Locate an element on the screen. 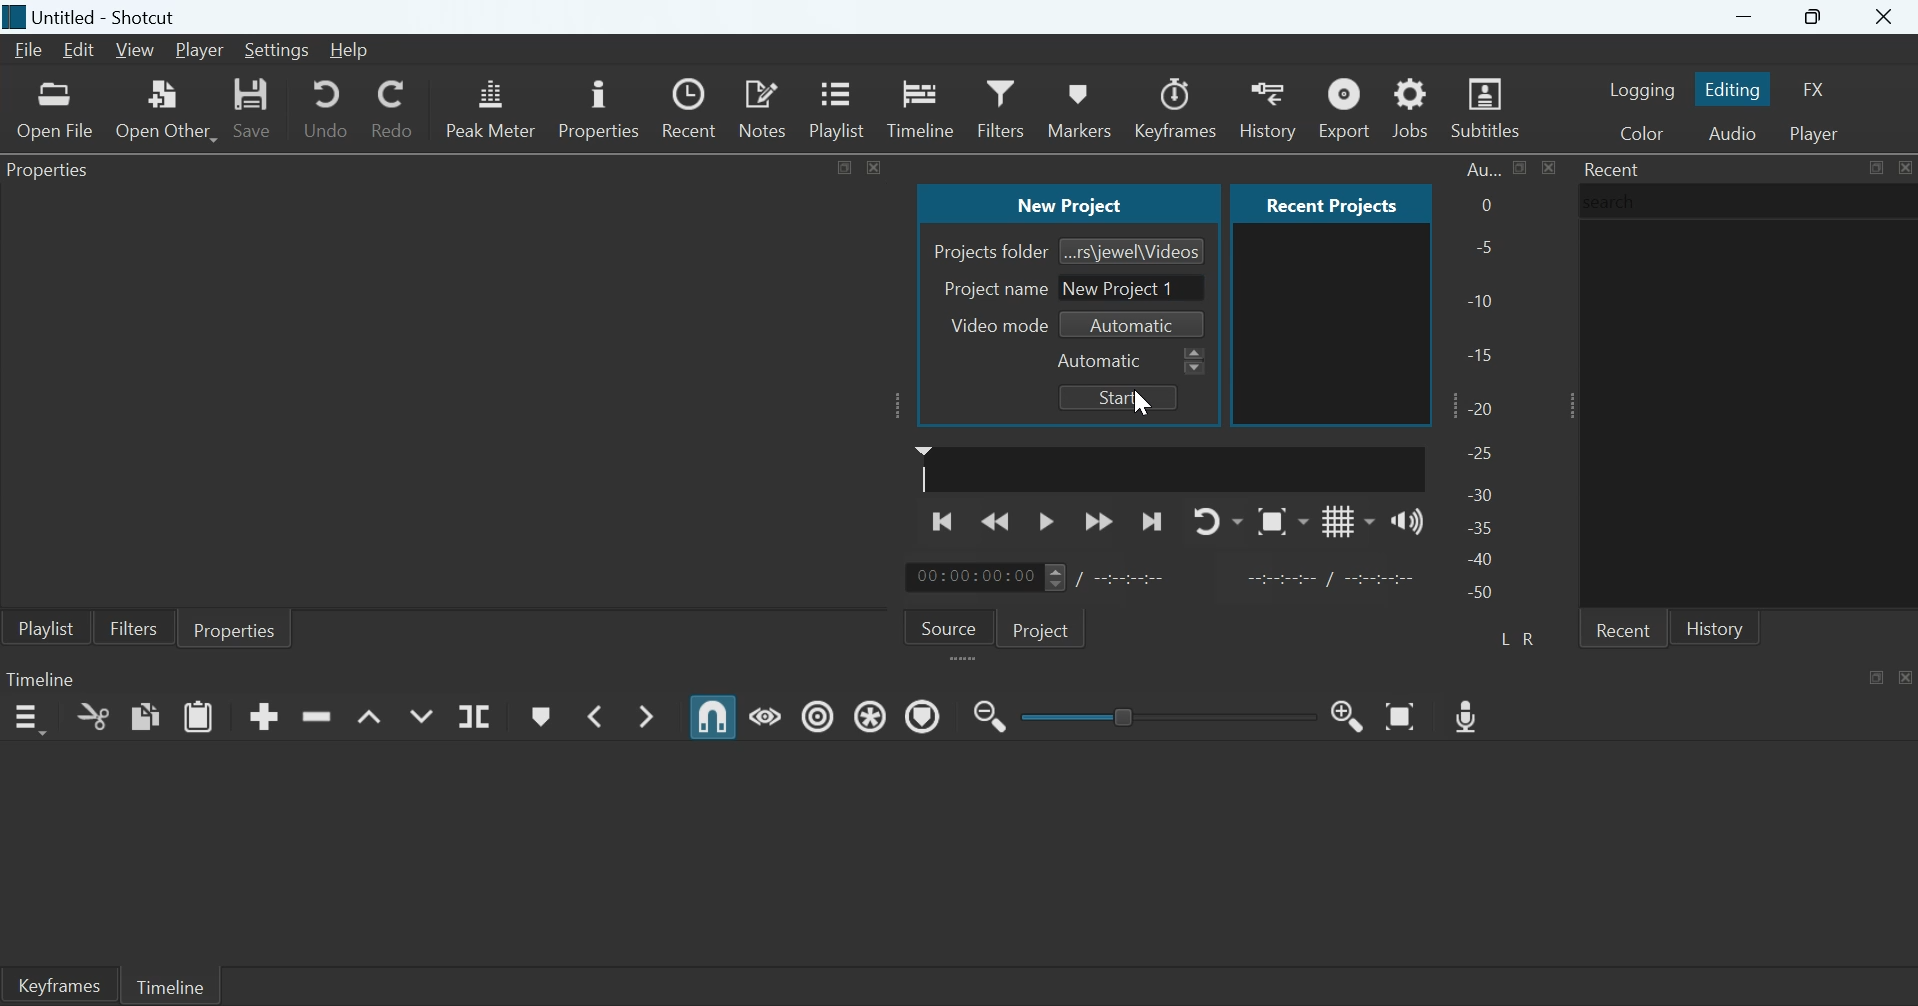  Recent projects is located at coordinates (1331, 203).